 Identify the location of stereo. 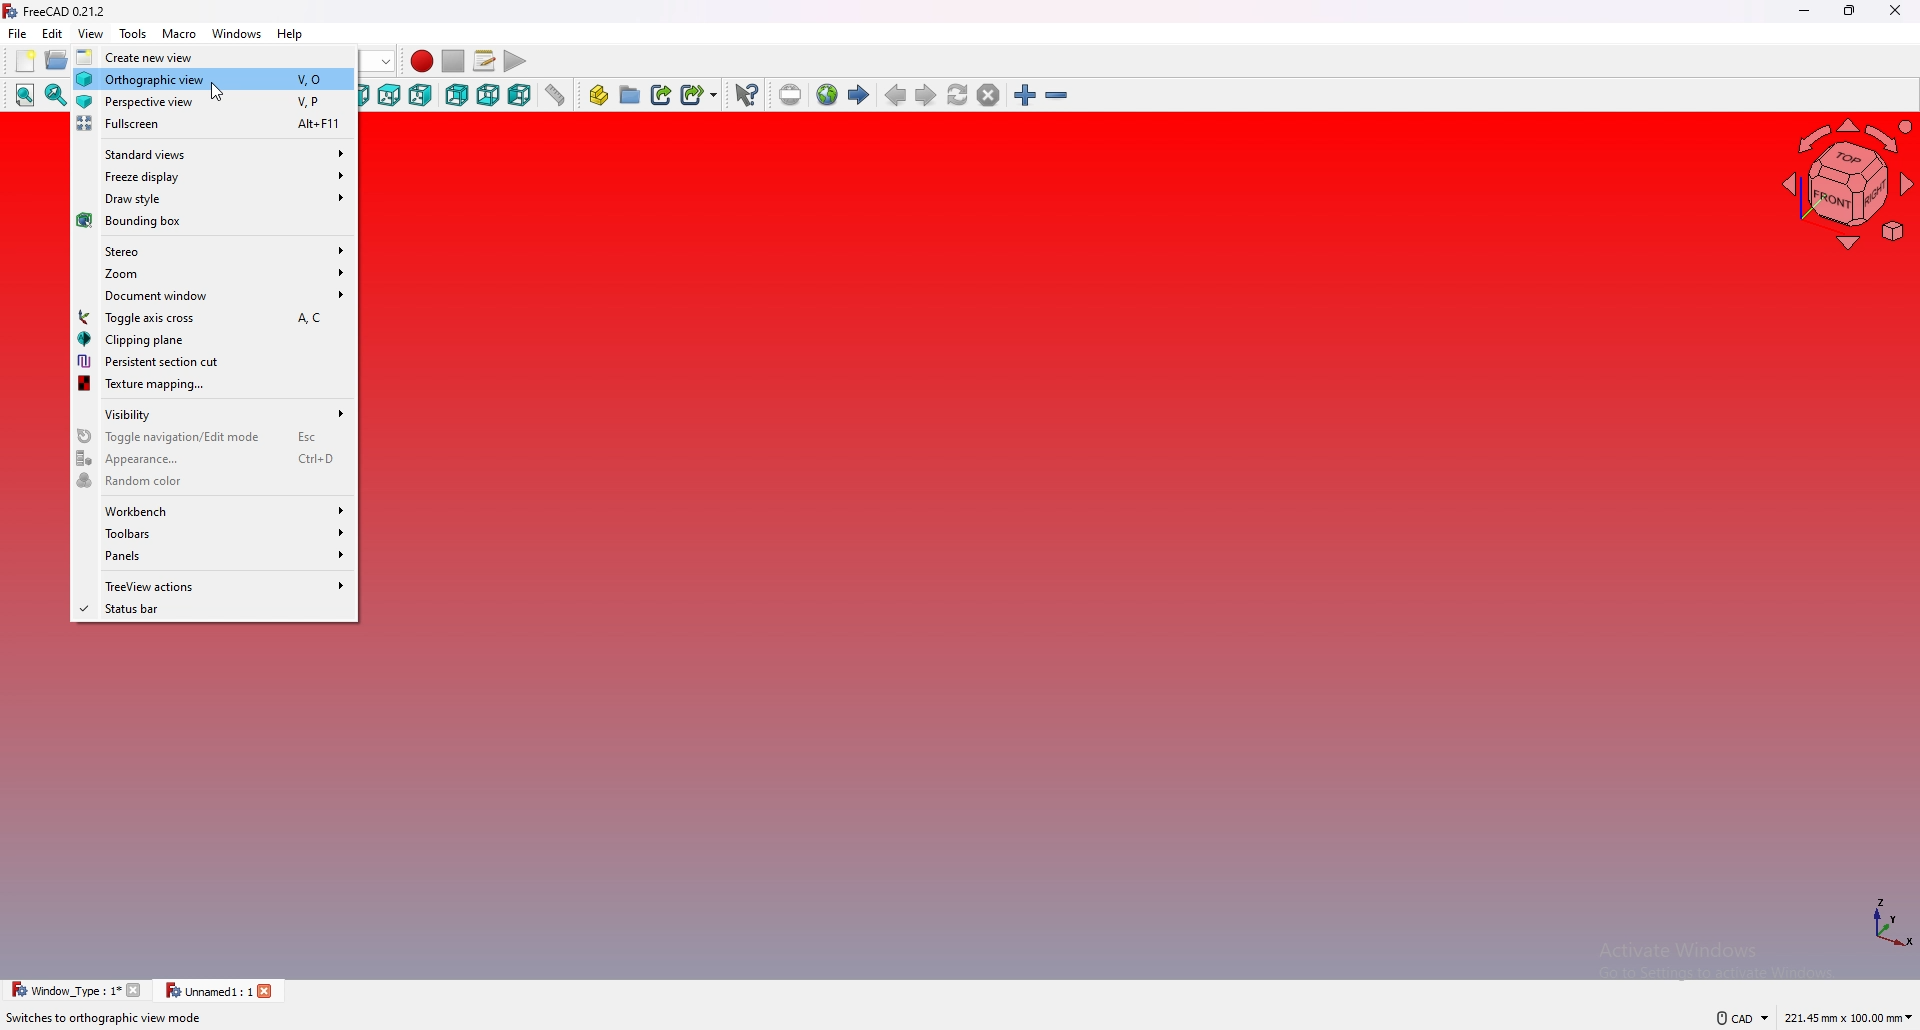
(214, 251).